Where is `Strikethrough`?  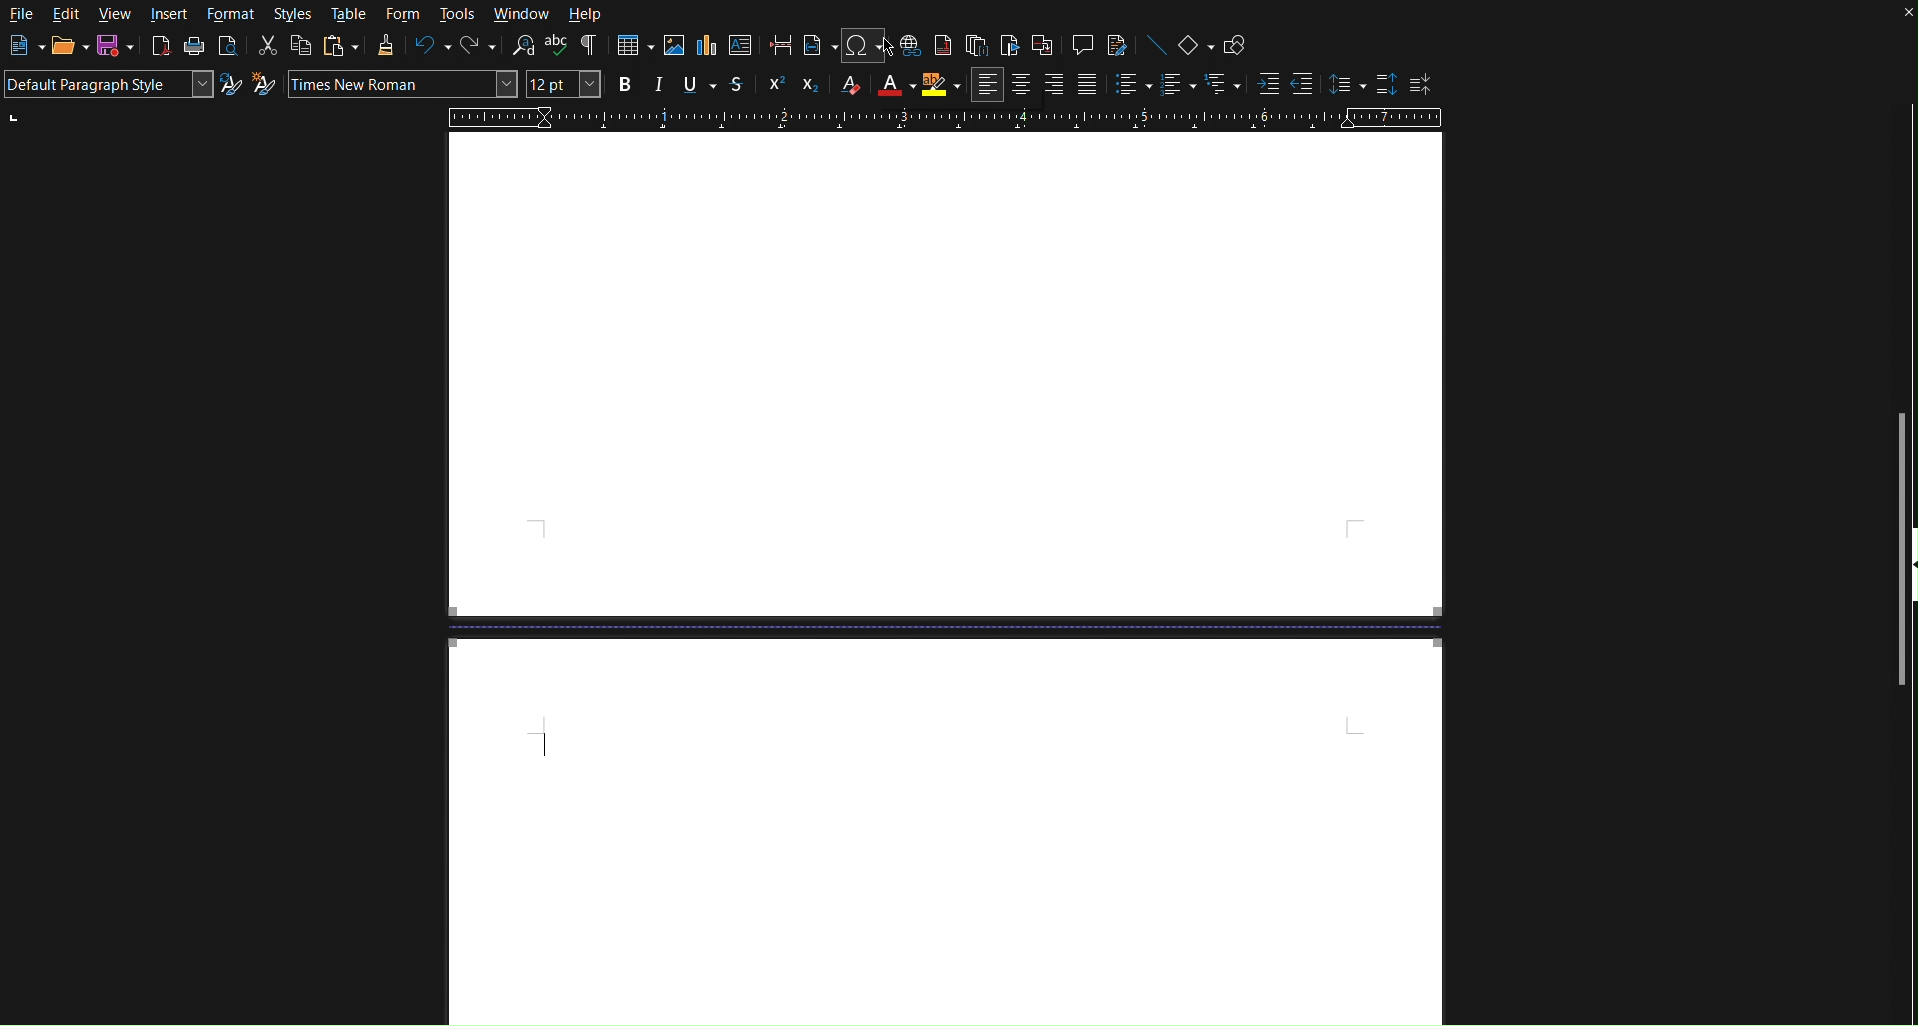
Strikethrough is located at coordinates (739, 86).